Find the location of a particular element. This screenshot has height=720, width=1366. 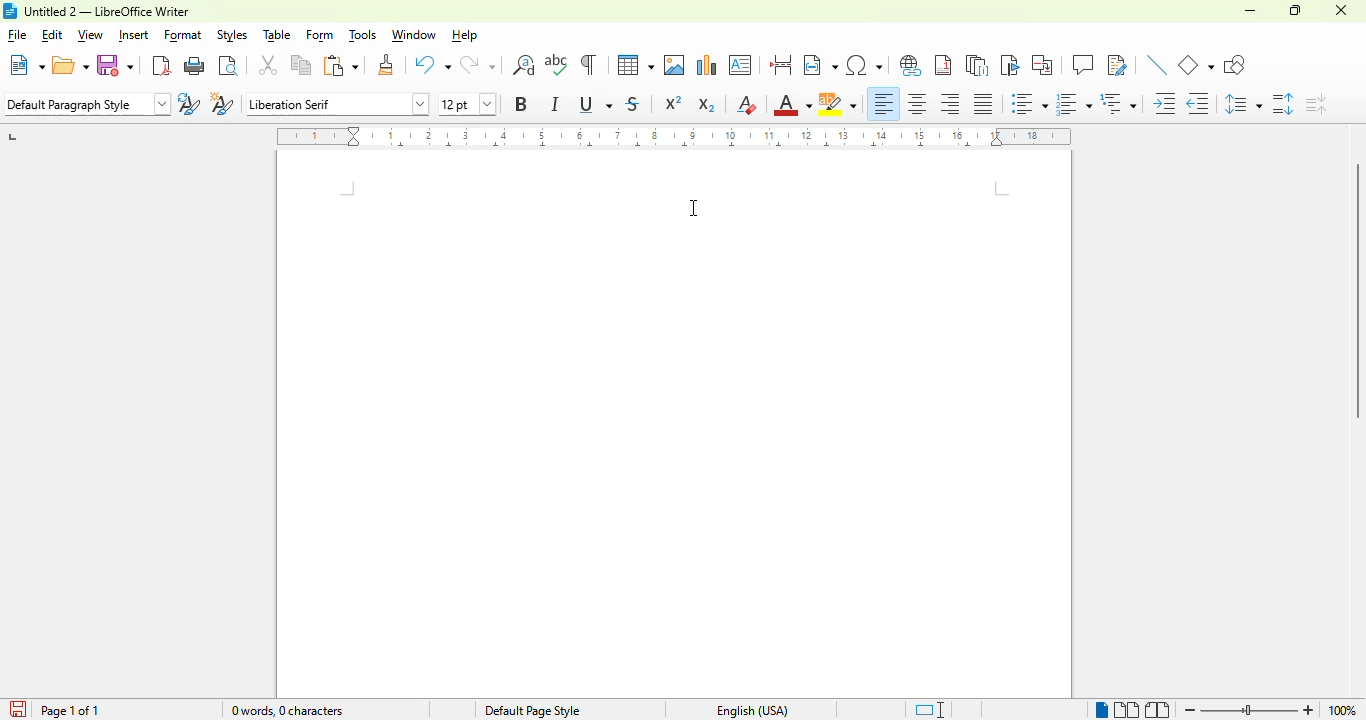

file is located at coordinates (18, 34).